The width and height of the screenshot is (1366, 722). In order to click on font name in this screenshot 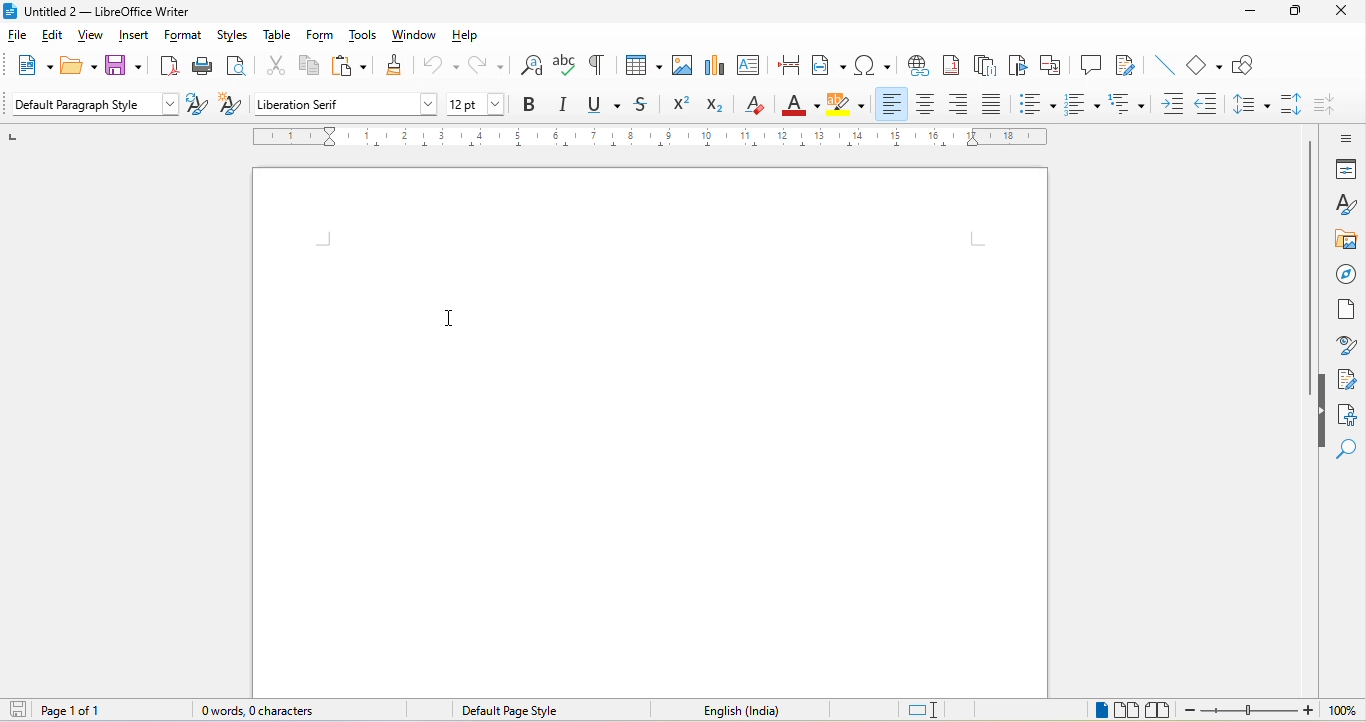, I will do `click(345, 103)`.